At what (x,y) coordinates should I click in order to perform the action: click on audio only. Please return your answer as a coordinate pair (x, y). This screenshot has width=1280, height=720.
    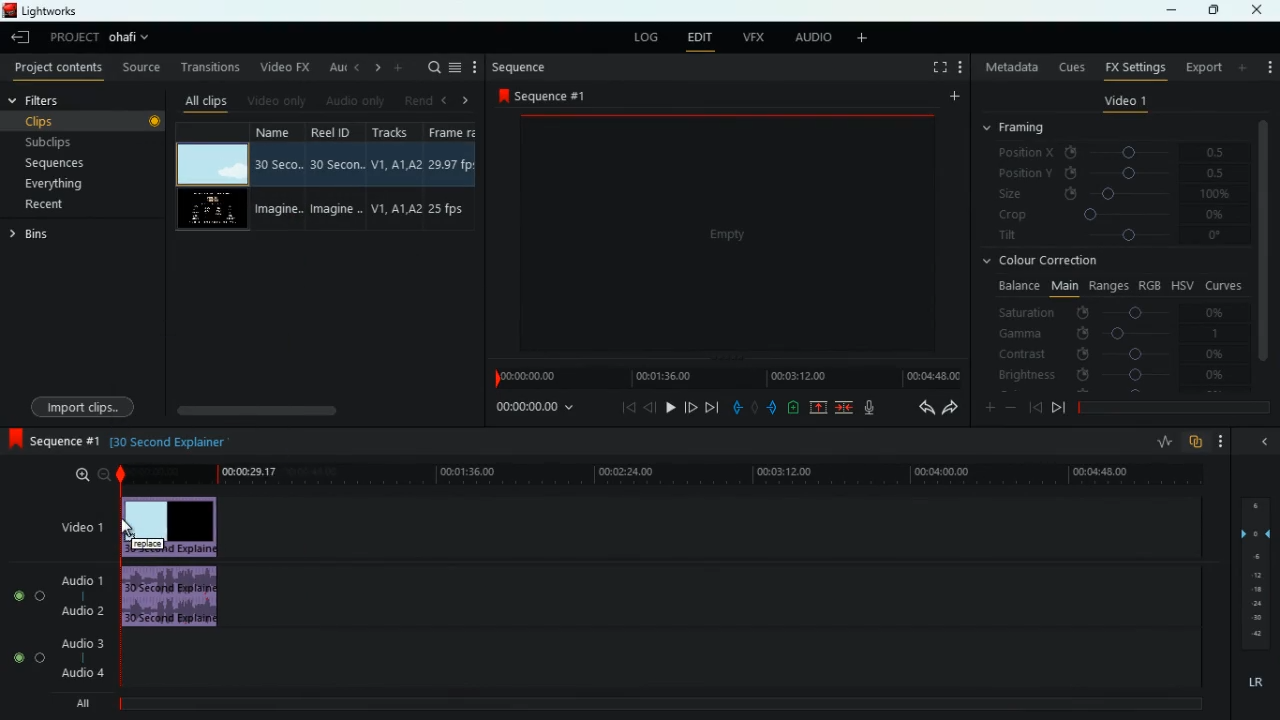
    Looking at the image, I should click on (352, 101).